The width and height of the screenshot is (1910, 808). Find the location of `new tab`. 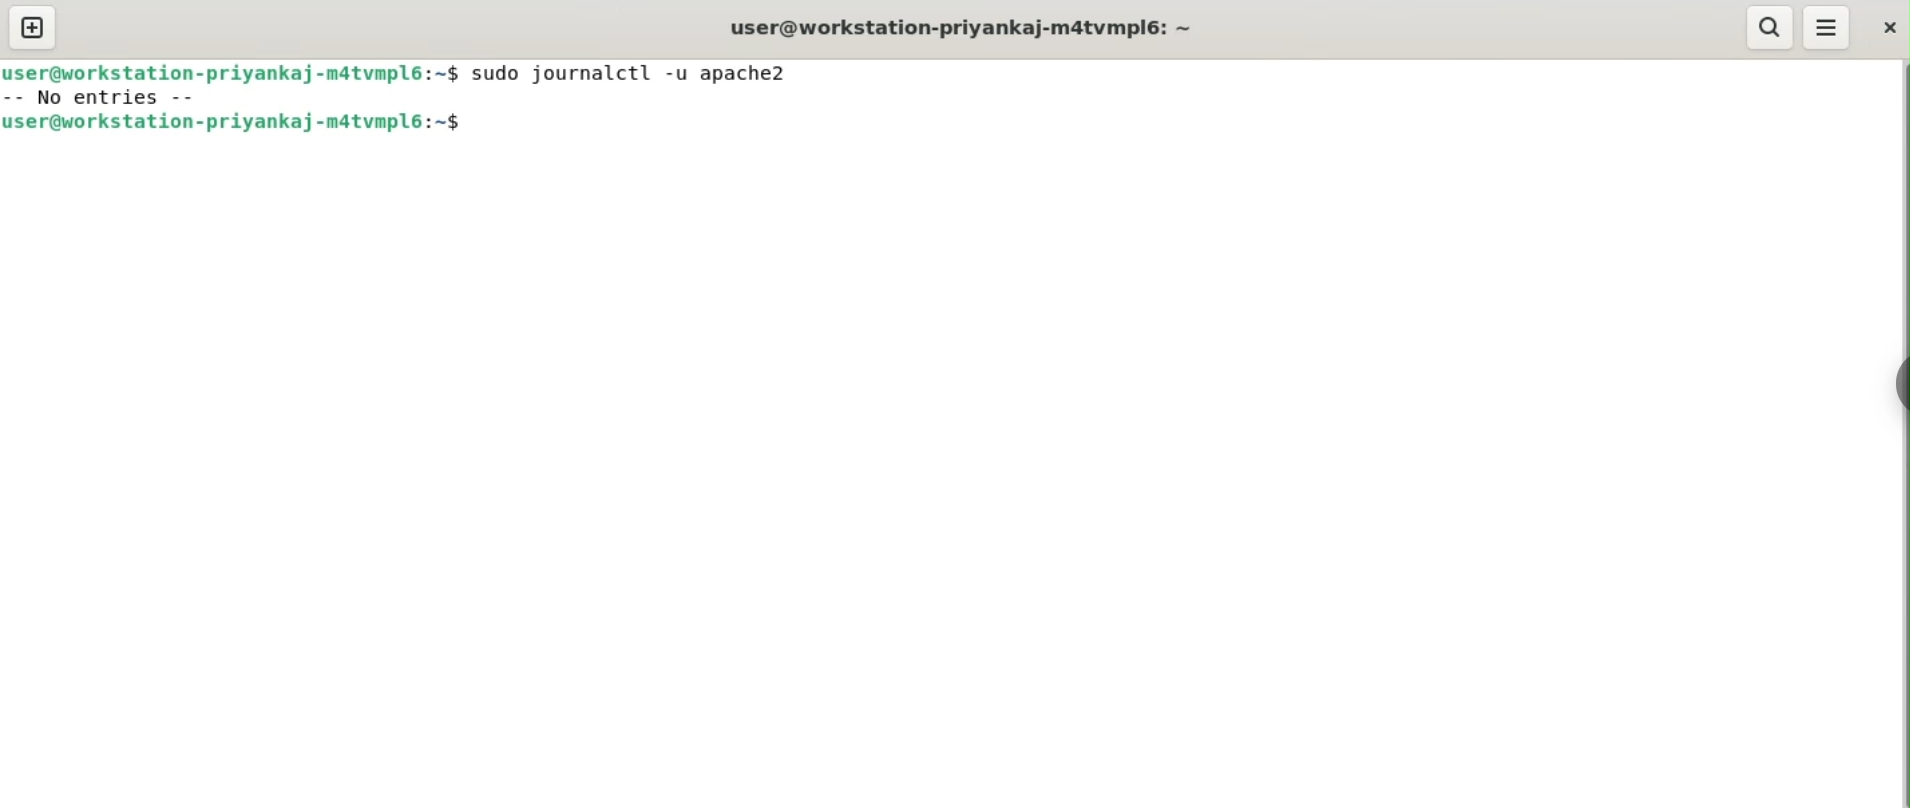

new tab is located at coordinates (31, 28).